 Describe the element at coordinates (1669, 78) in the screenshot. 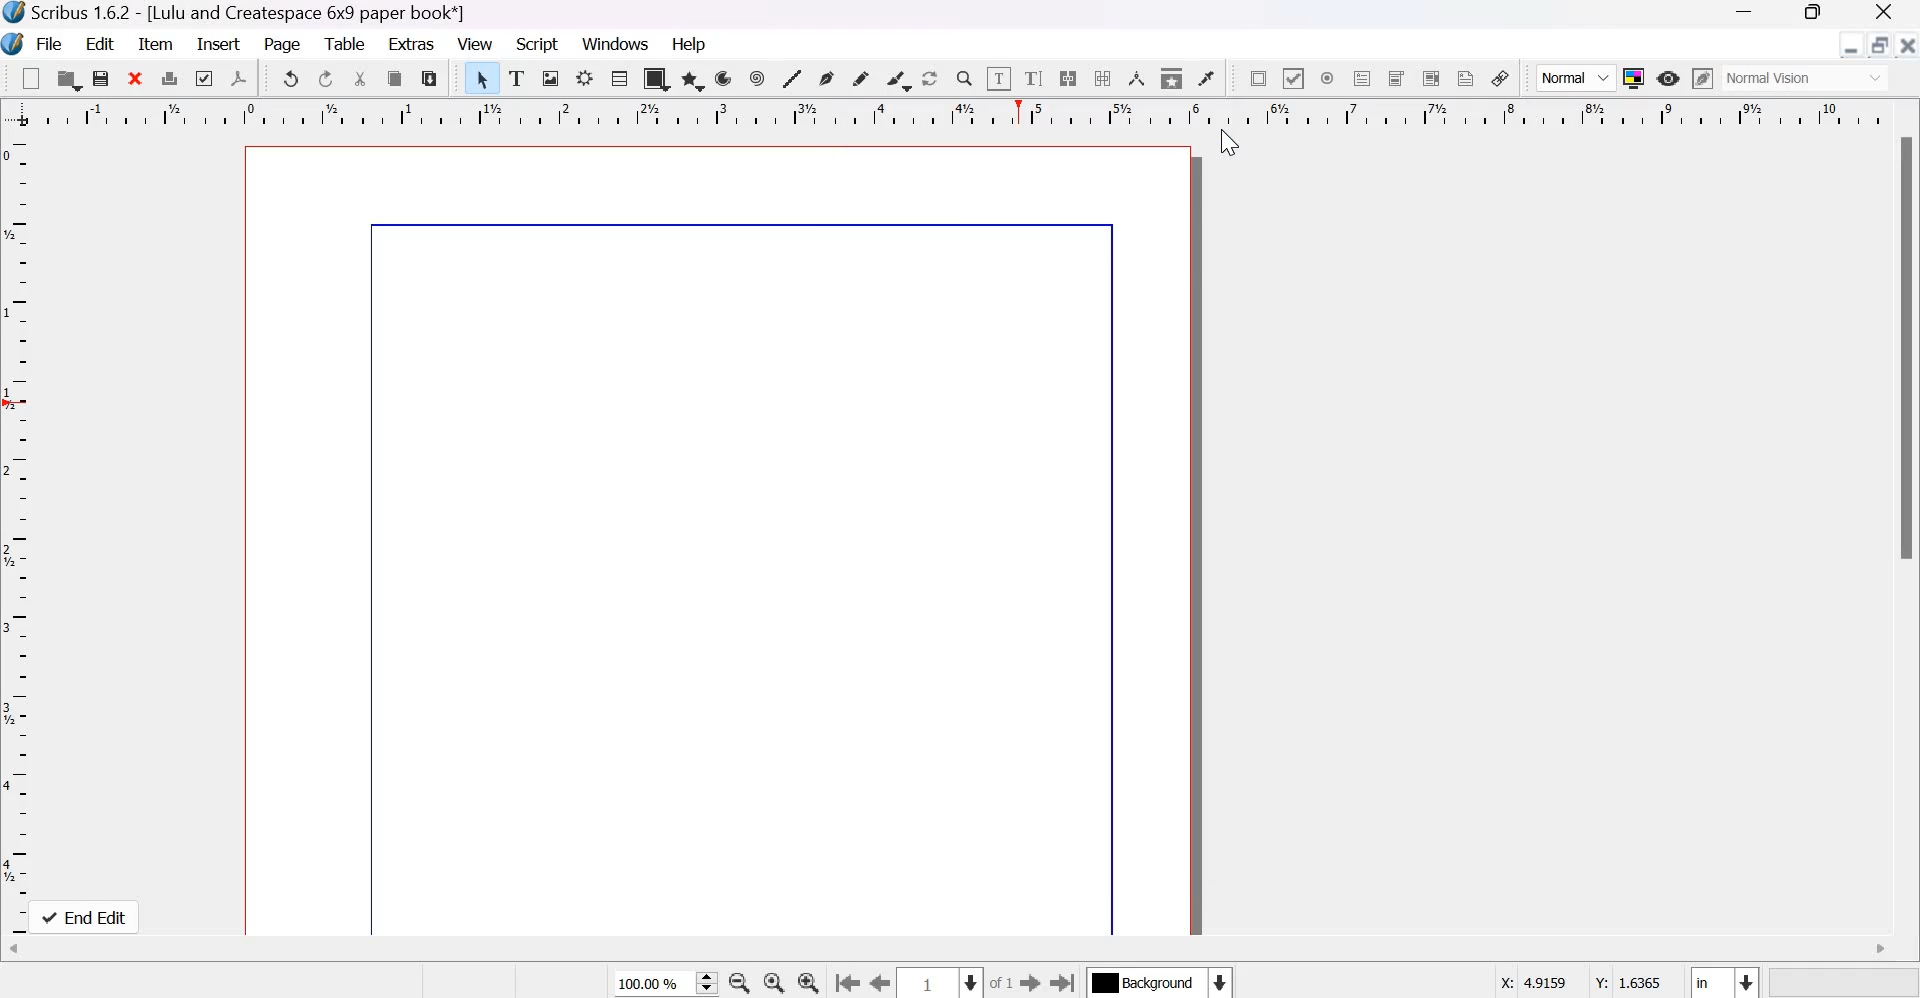

I see `Preview Mode` at that location.